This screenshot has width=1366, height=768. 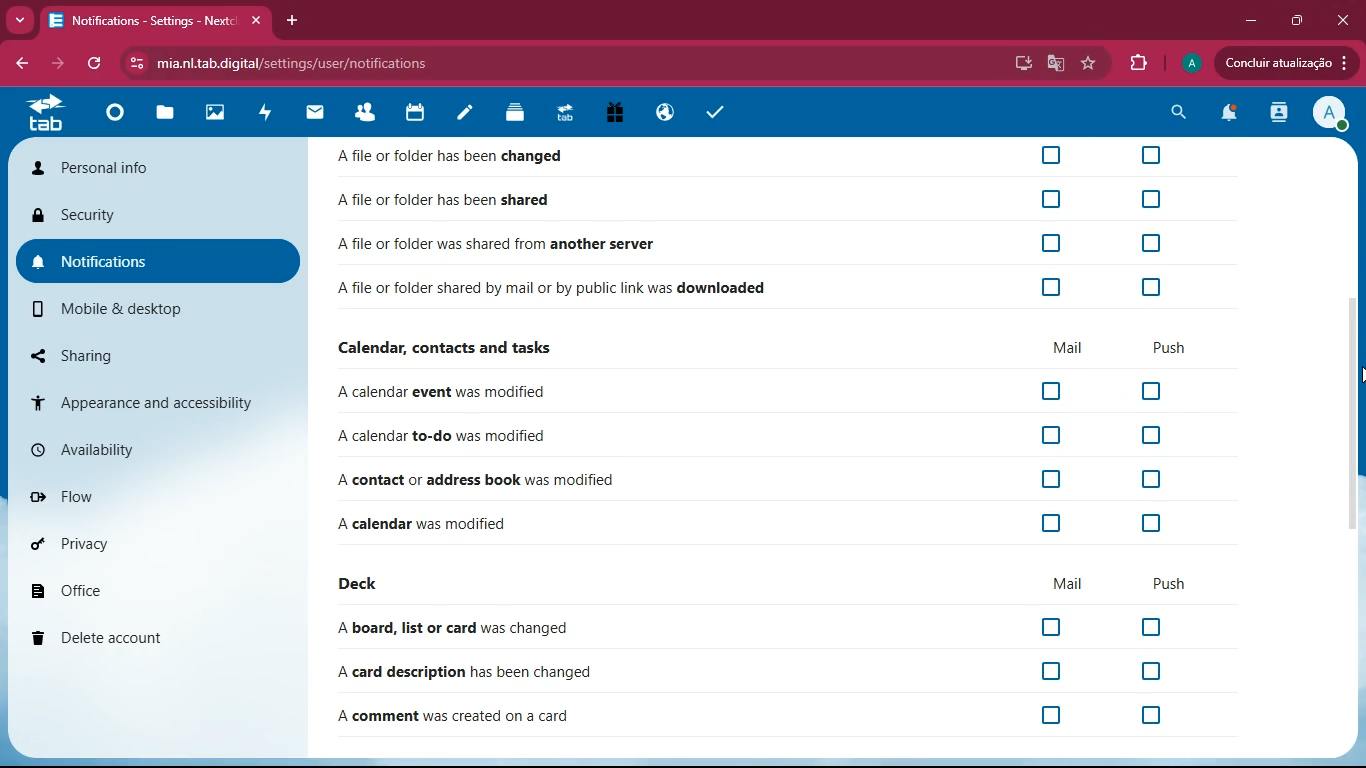 What do you see at coordinates (1047, 481) in the screenshot?
I see `off` at bounding box center [1047, 481].